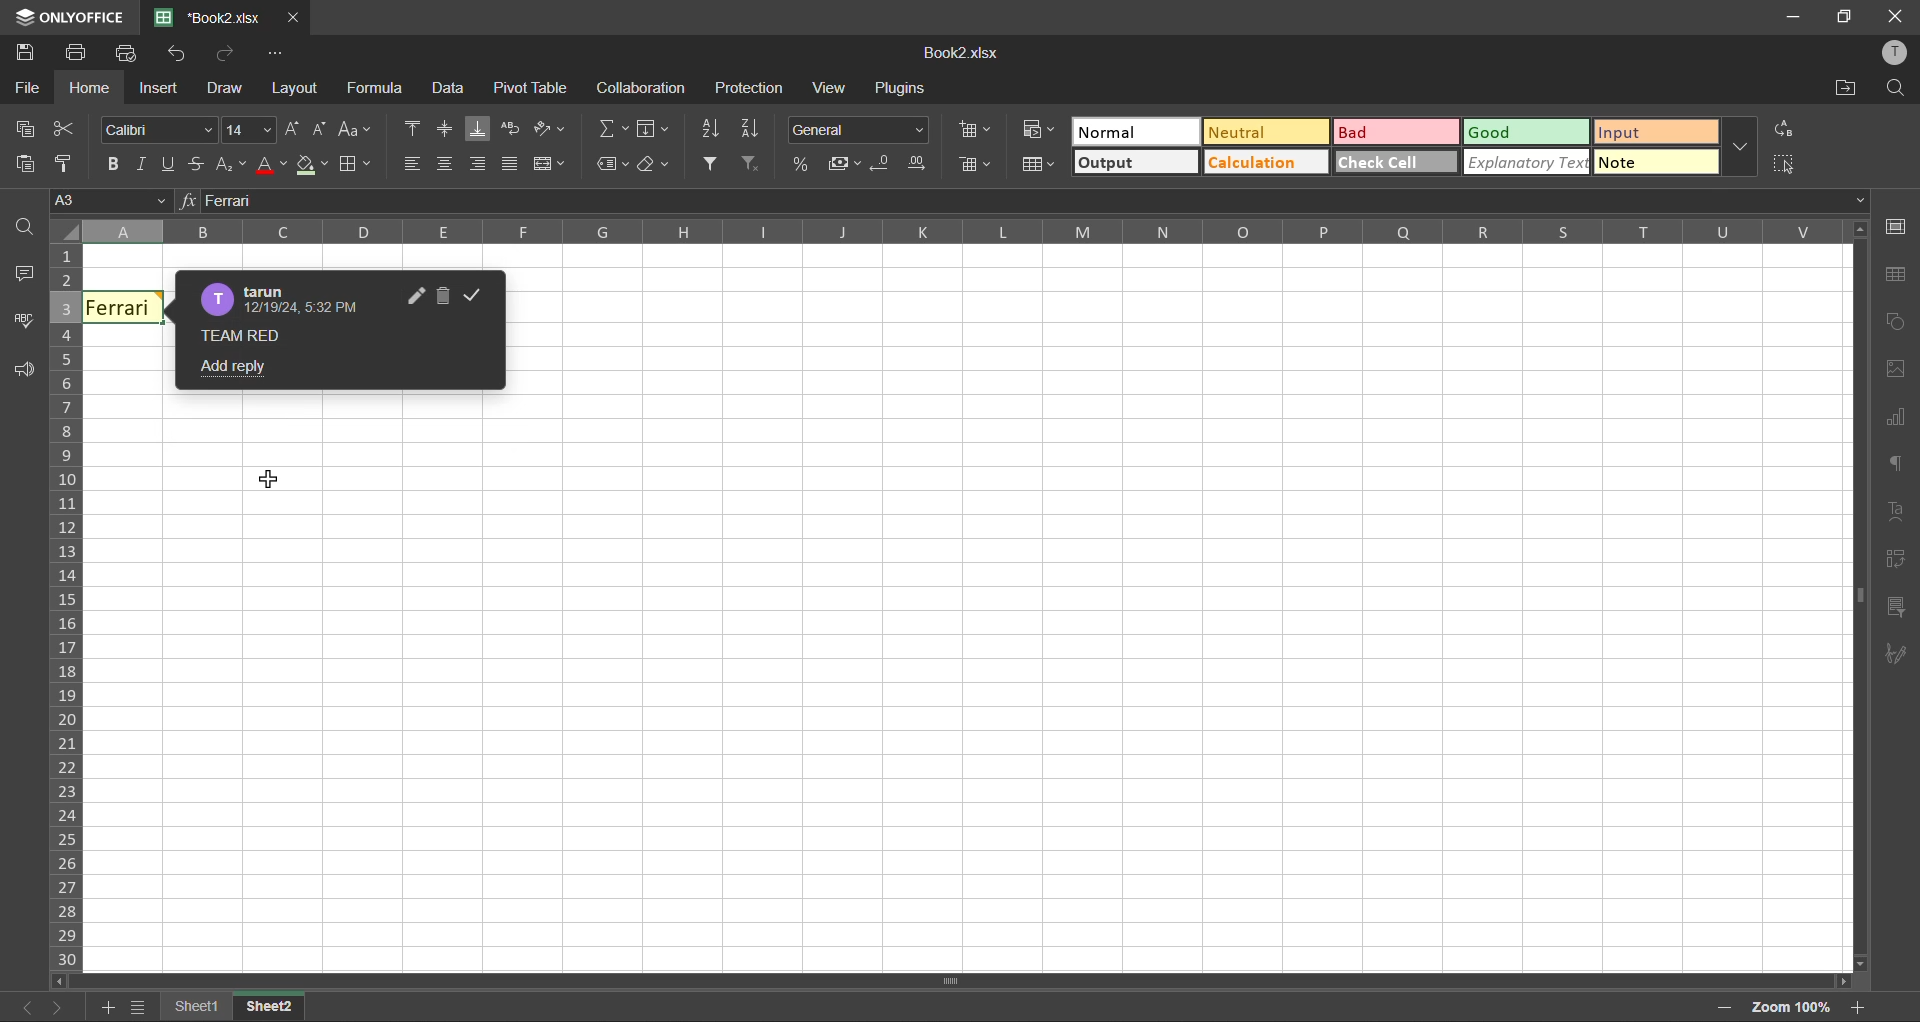 The height and width of the screenshot is (1022, 1920). Describe the element at coordinates (902, 978) in the screenshot. I see `Vertical Scrollbar` at that location.